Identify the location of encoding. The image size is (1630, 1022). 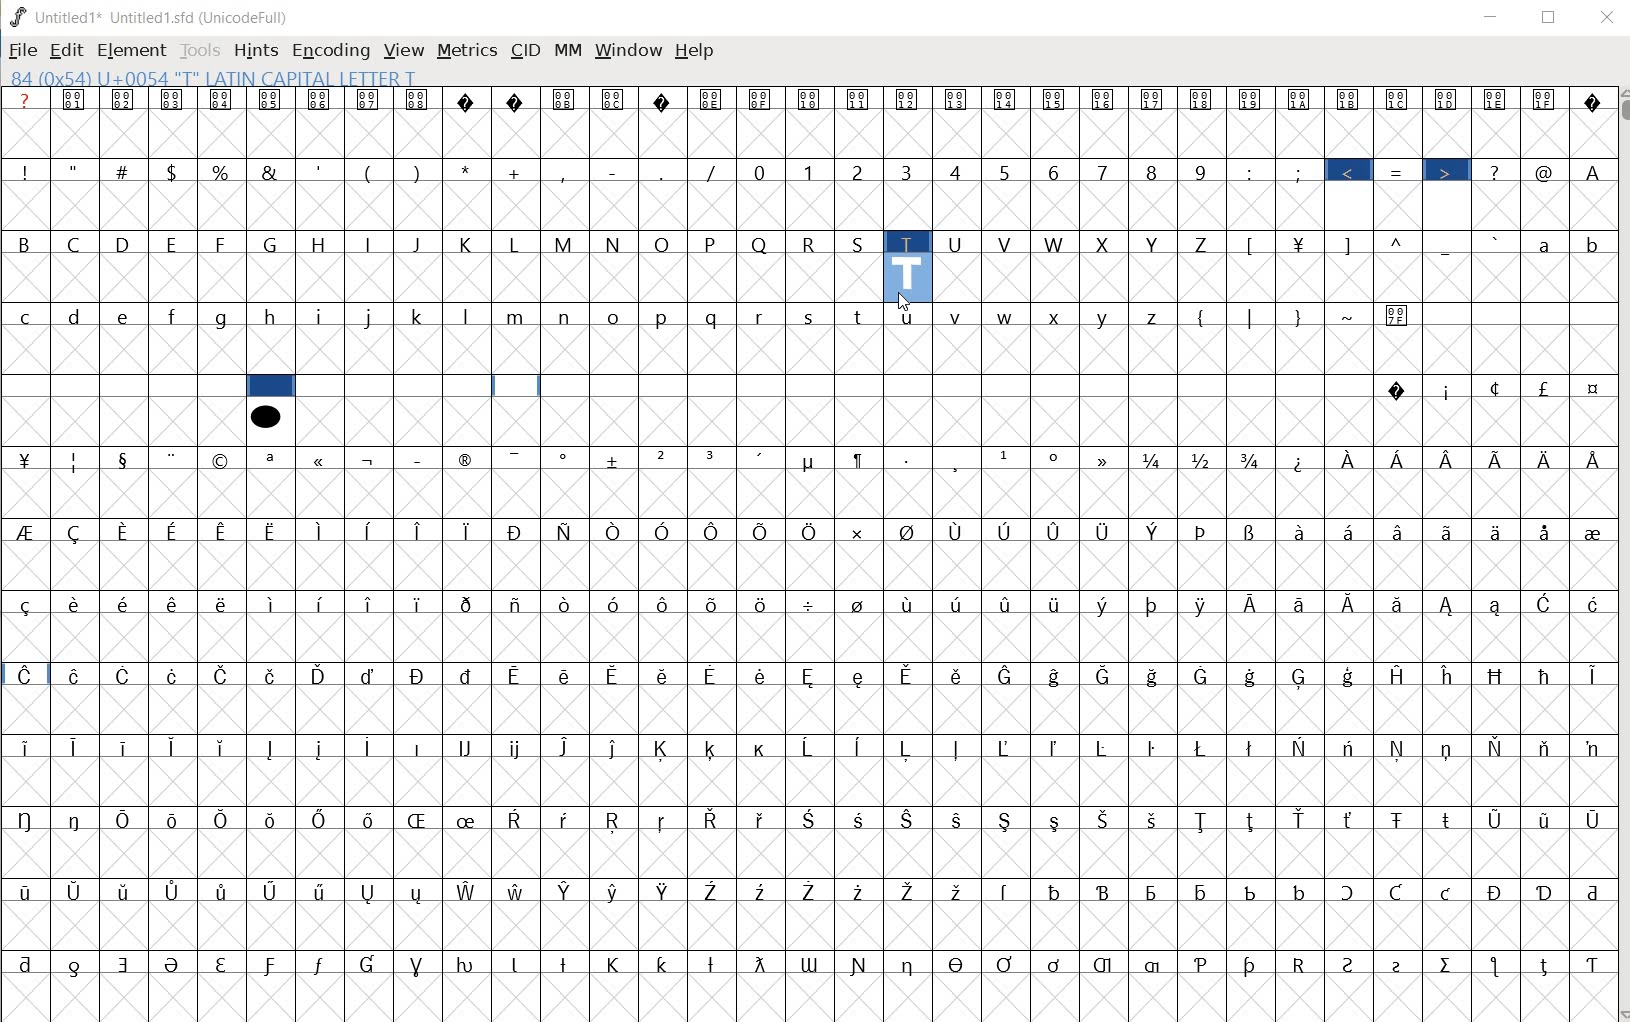
(330, 52).